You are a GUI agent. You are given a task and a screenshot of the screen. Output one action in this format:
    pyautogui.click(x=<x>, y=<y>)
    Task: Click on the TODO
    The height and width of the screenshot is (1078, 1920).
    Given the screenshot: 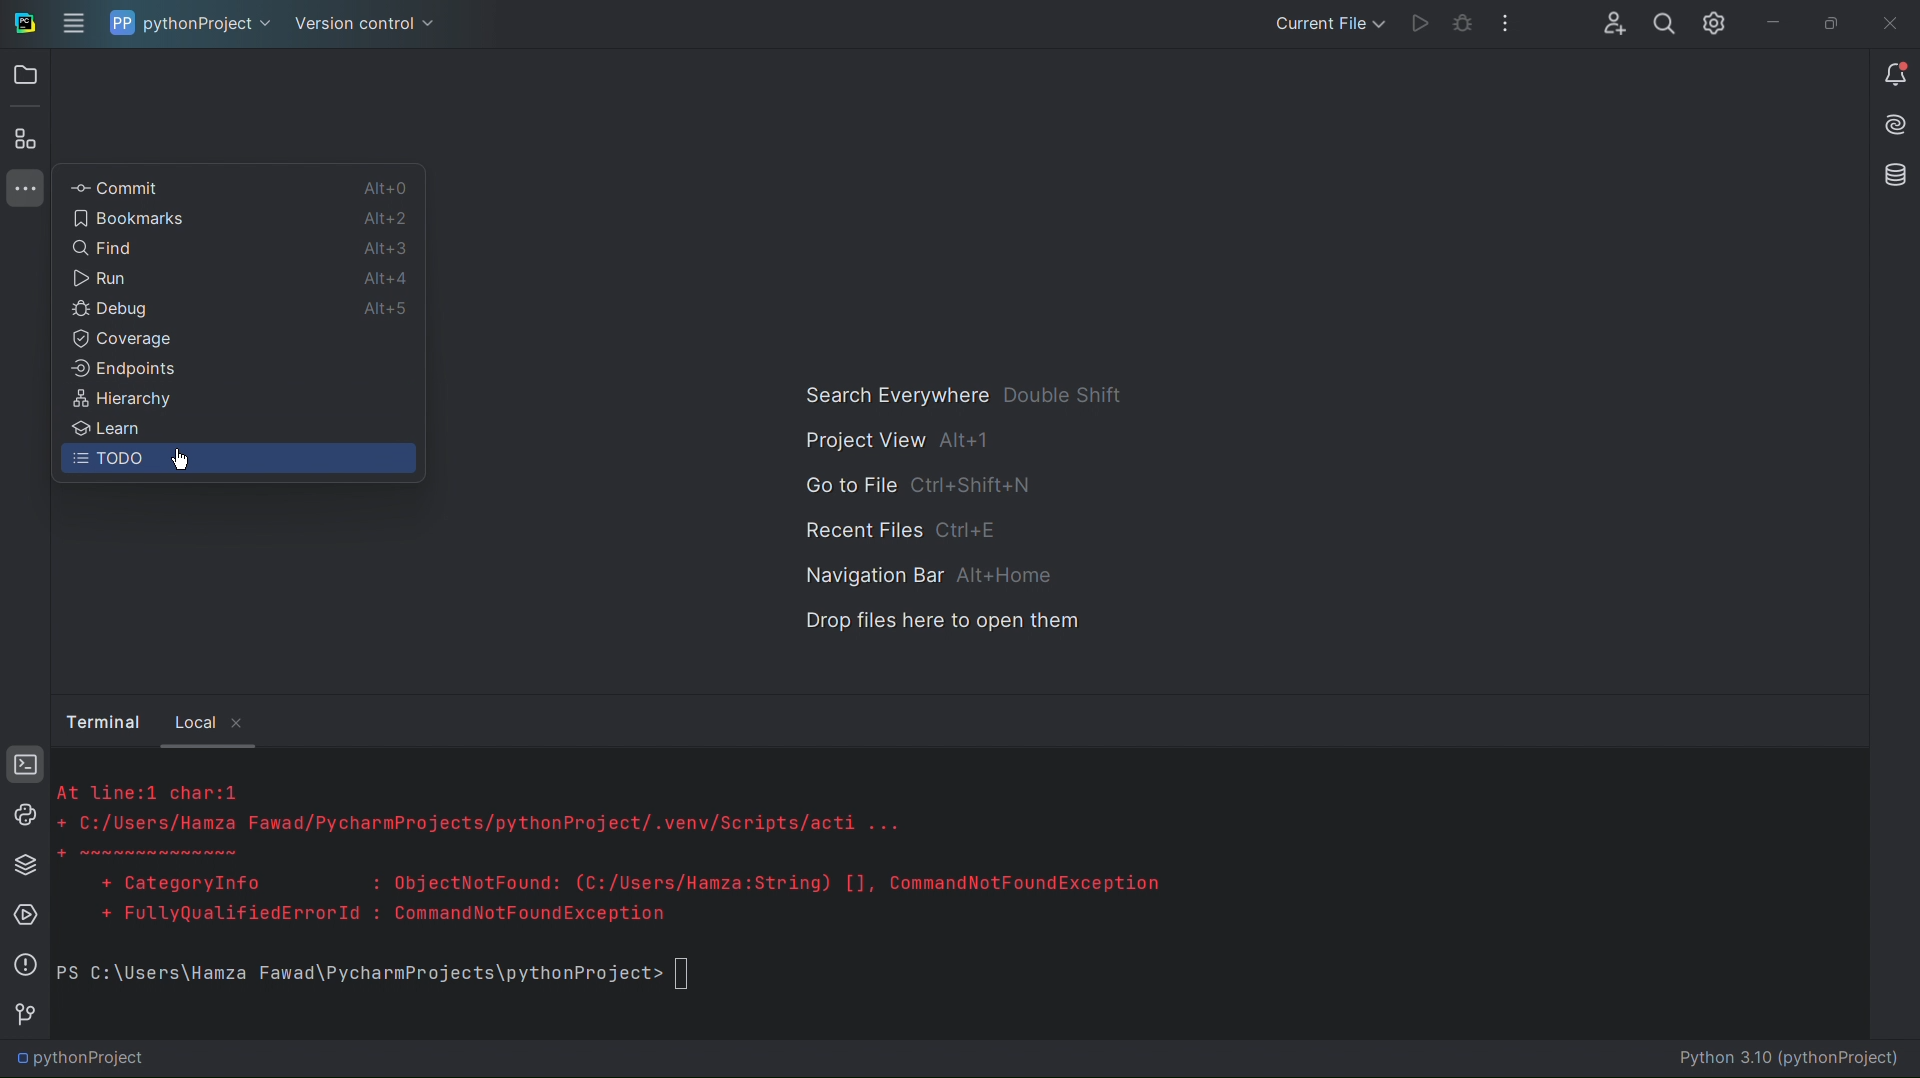 What is the action you would take?
    pyautogui.click(x=106, y=462)
    